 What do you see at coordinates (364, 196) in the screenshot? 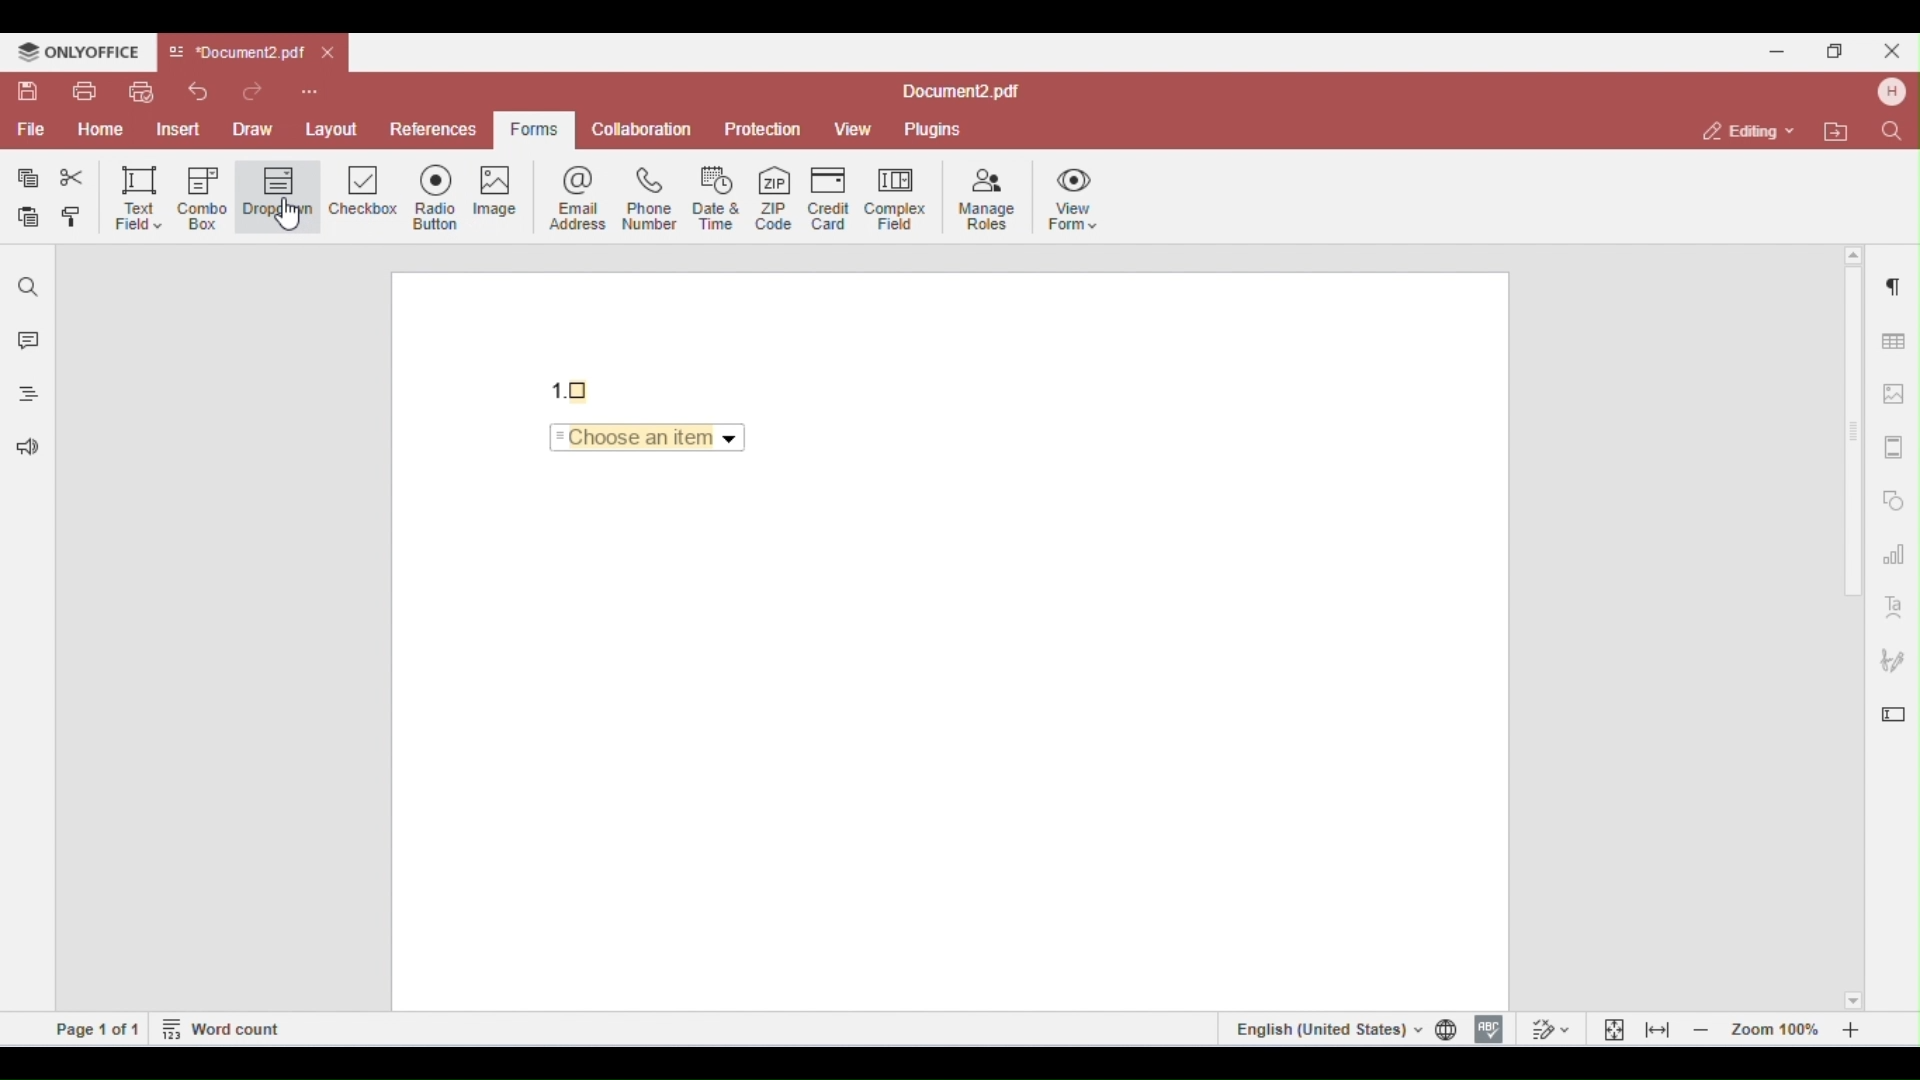
I see `checkbox` at bounding box center [364, 196].